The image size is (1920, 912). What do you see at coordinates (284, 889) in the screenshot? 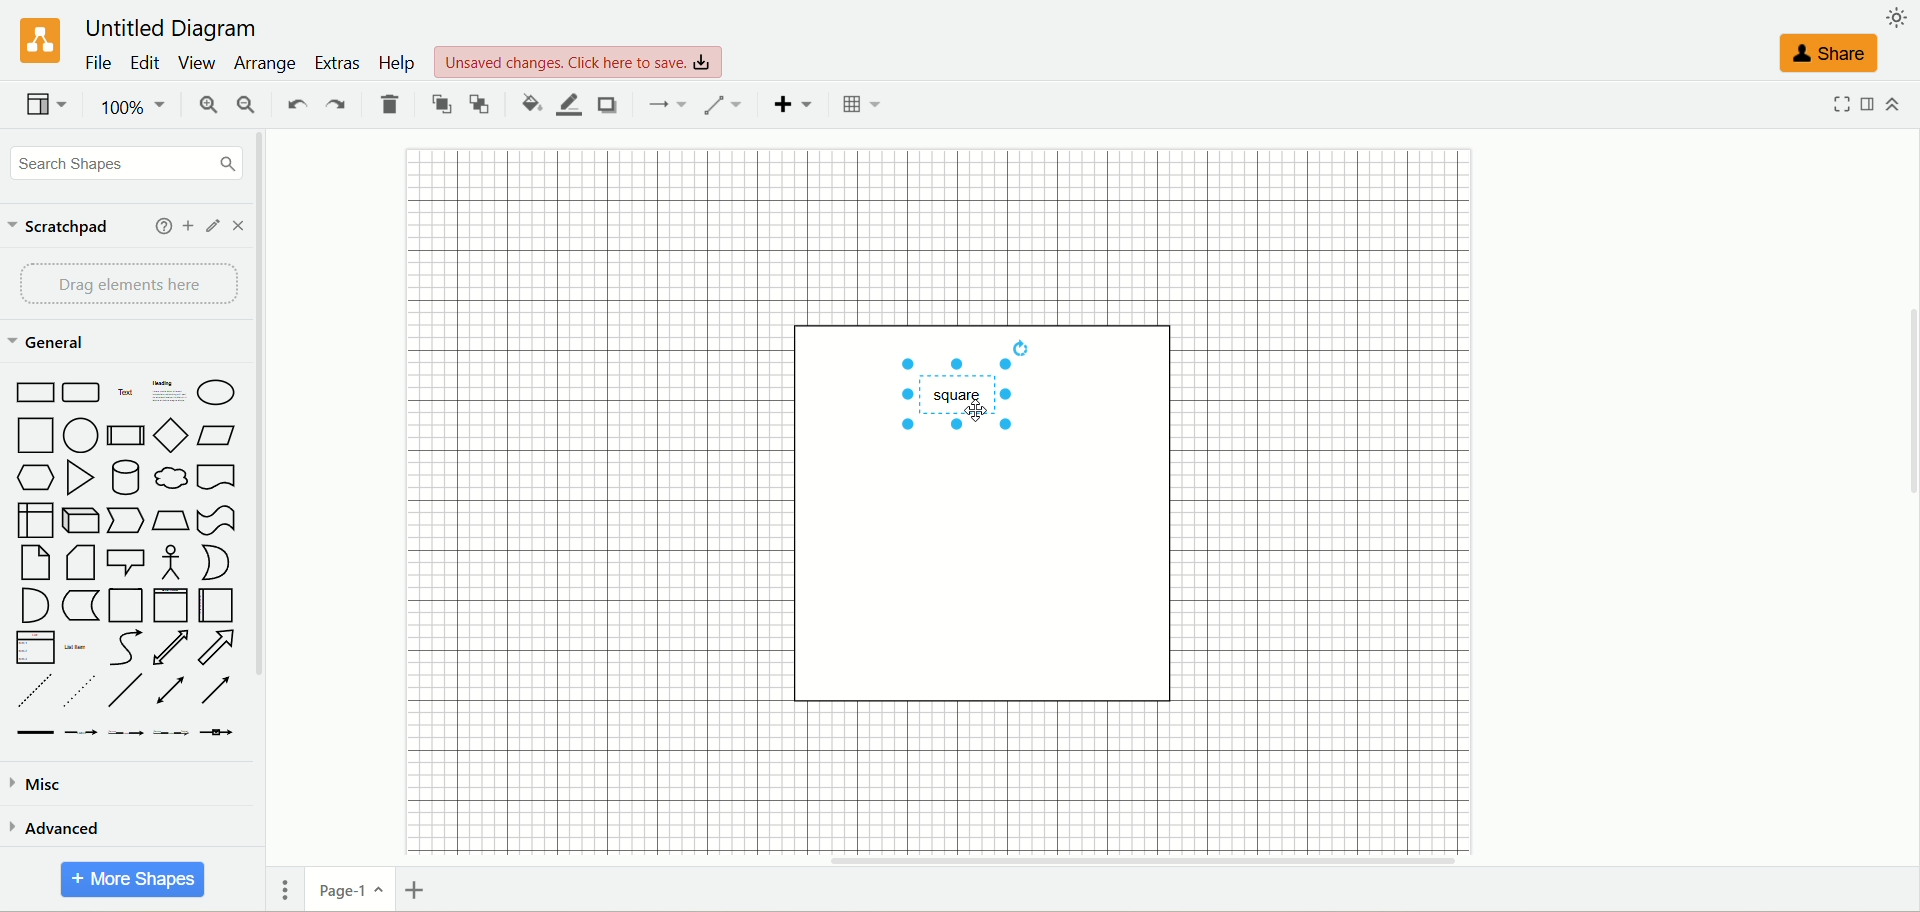
I see `pages` at bounding box center [284, 889].